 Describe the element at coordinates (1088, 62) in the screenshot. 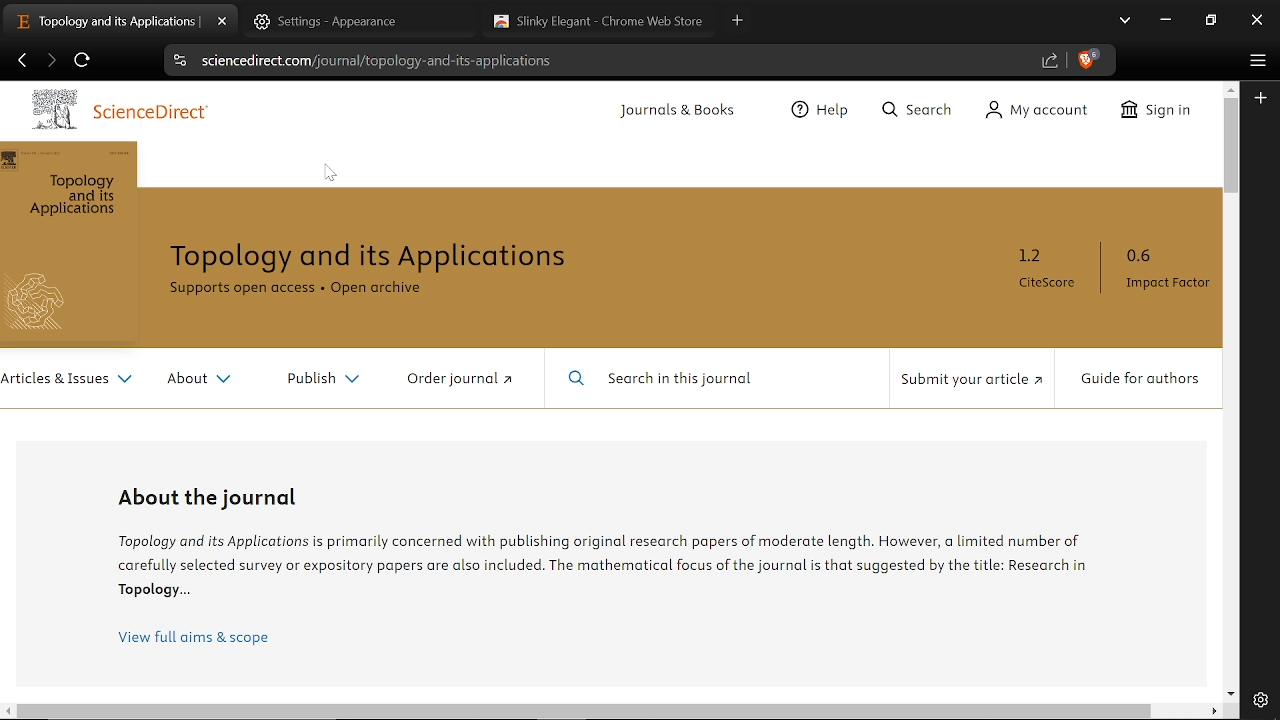

I see `Brave shield` at that location.